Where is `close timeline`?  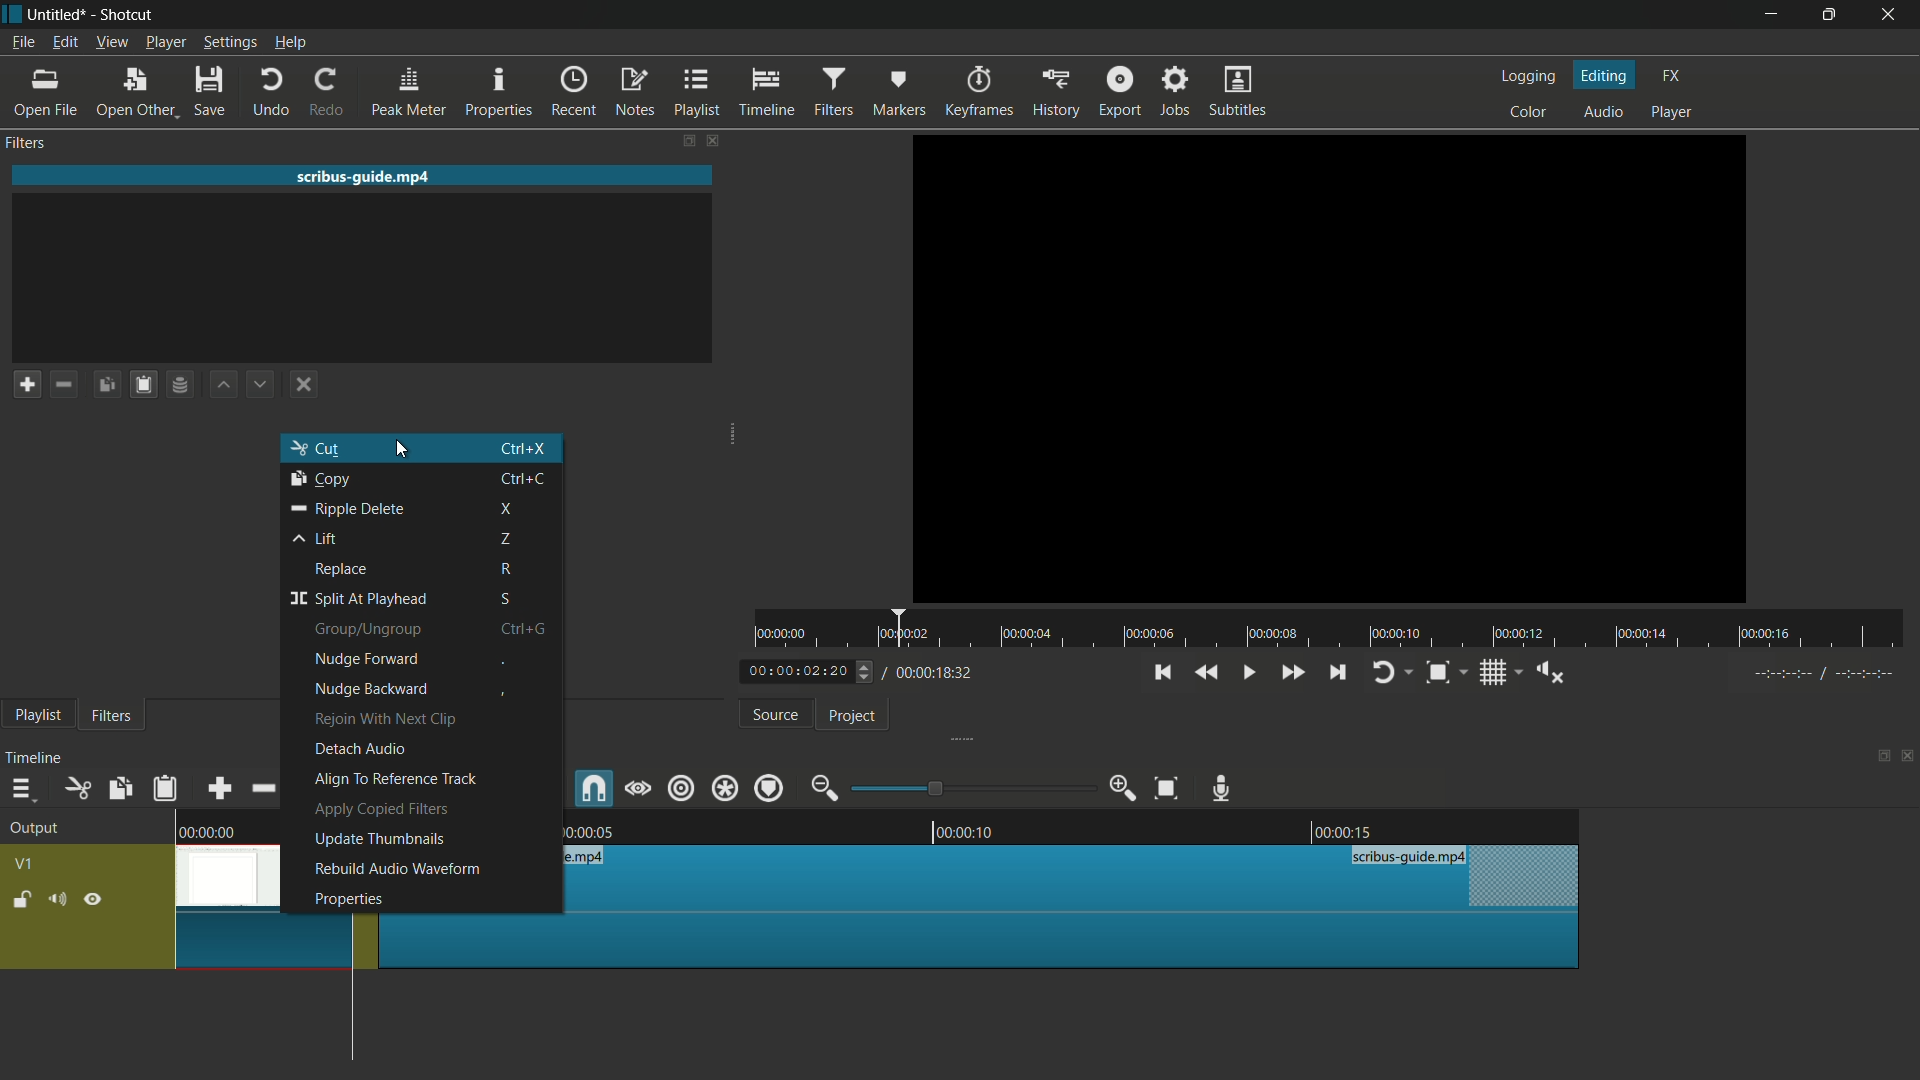 close timeline is located at coordinates (1908, 758).